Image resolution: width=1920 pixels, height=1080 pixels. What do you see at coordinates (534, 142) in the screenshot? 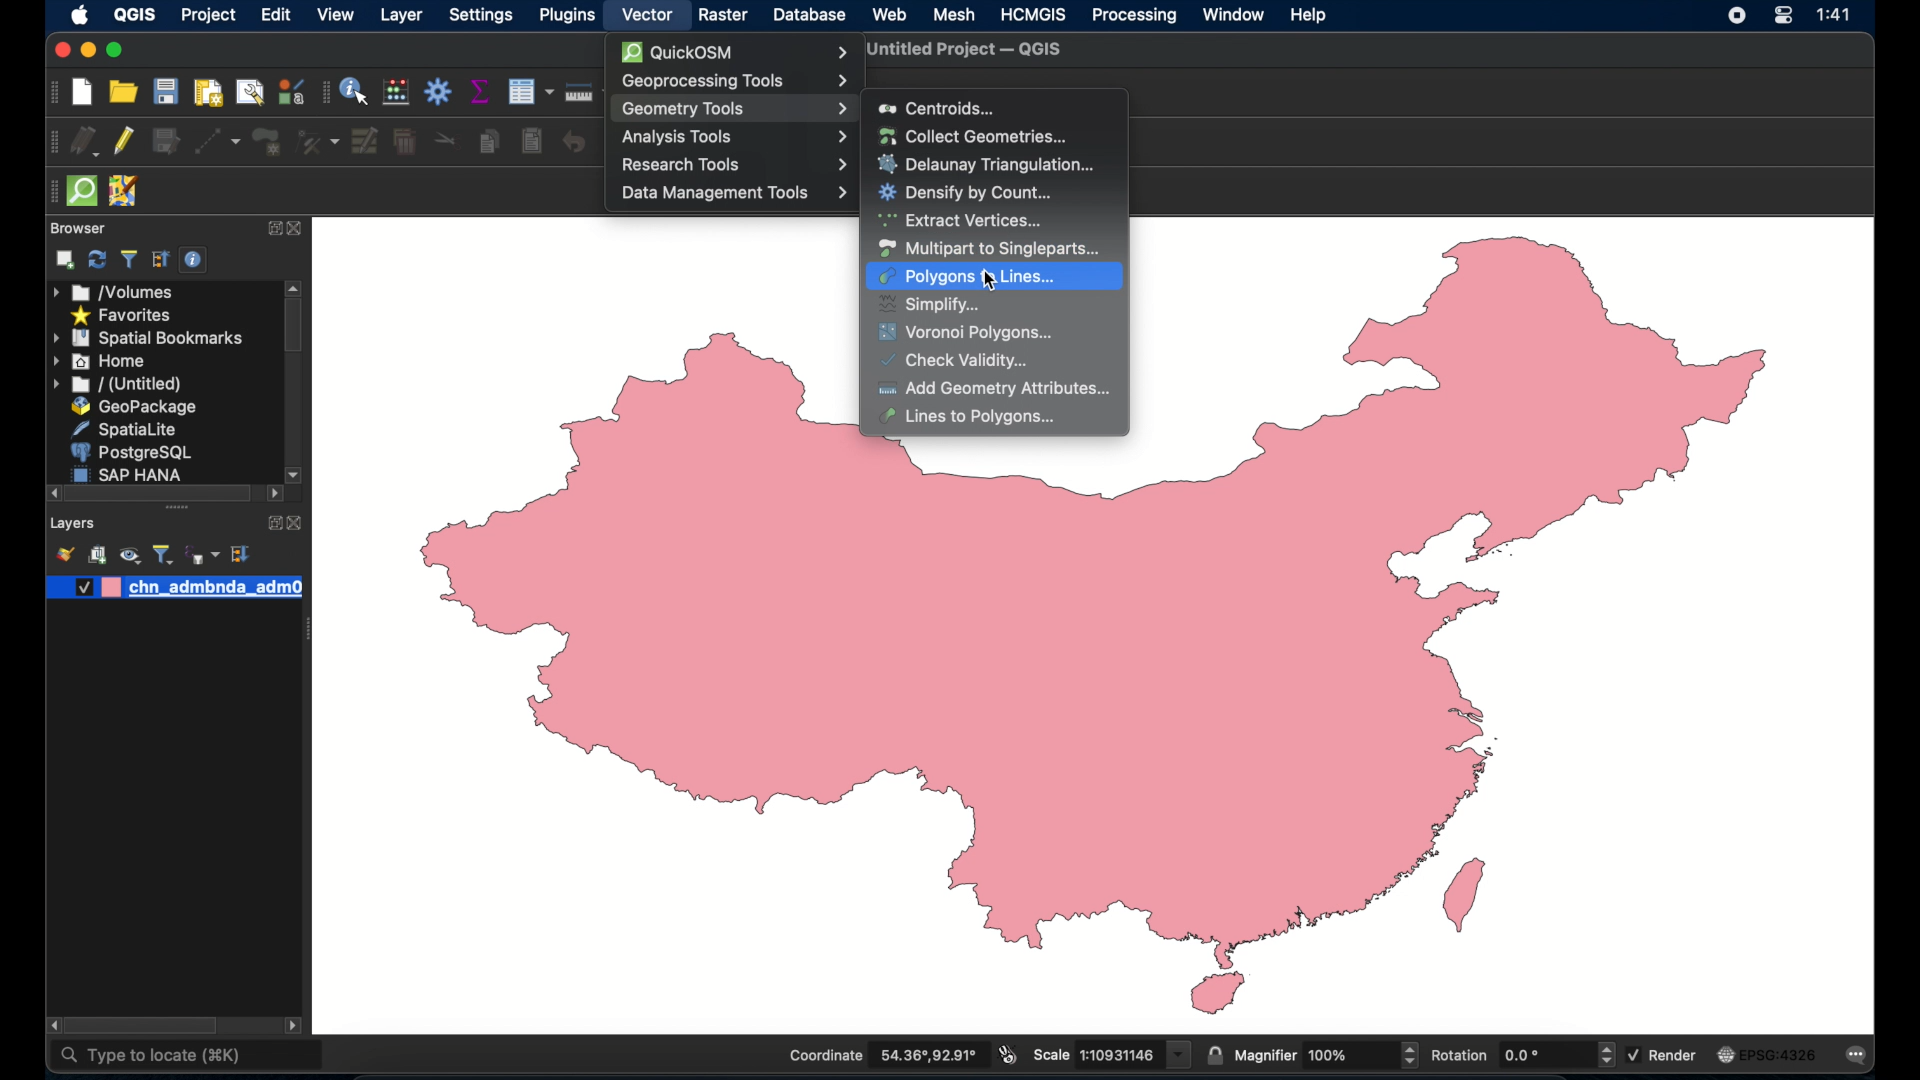
I see `paste features` at bounding box center [534, 142].